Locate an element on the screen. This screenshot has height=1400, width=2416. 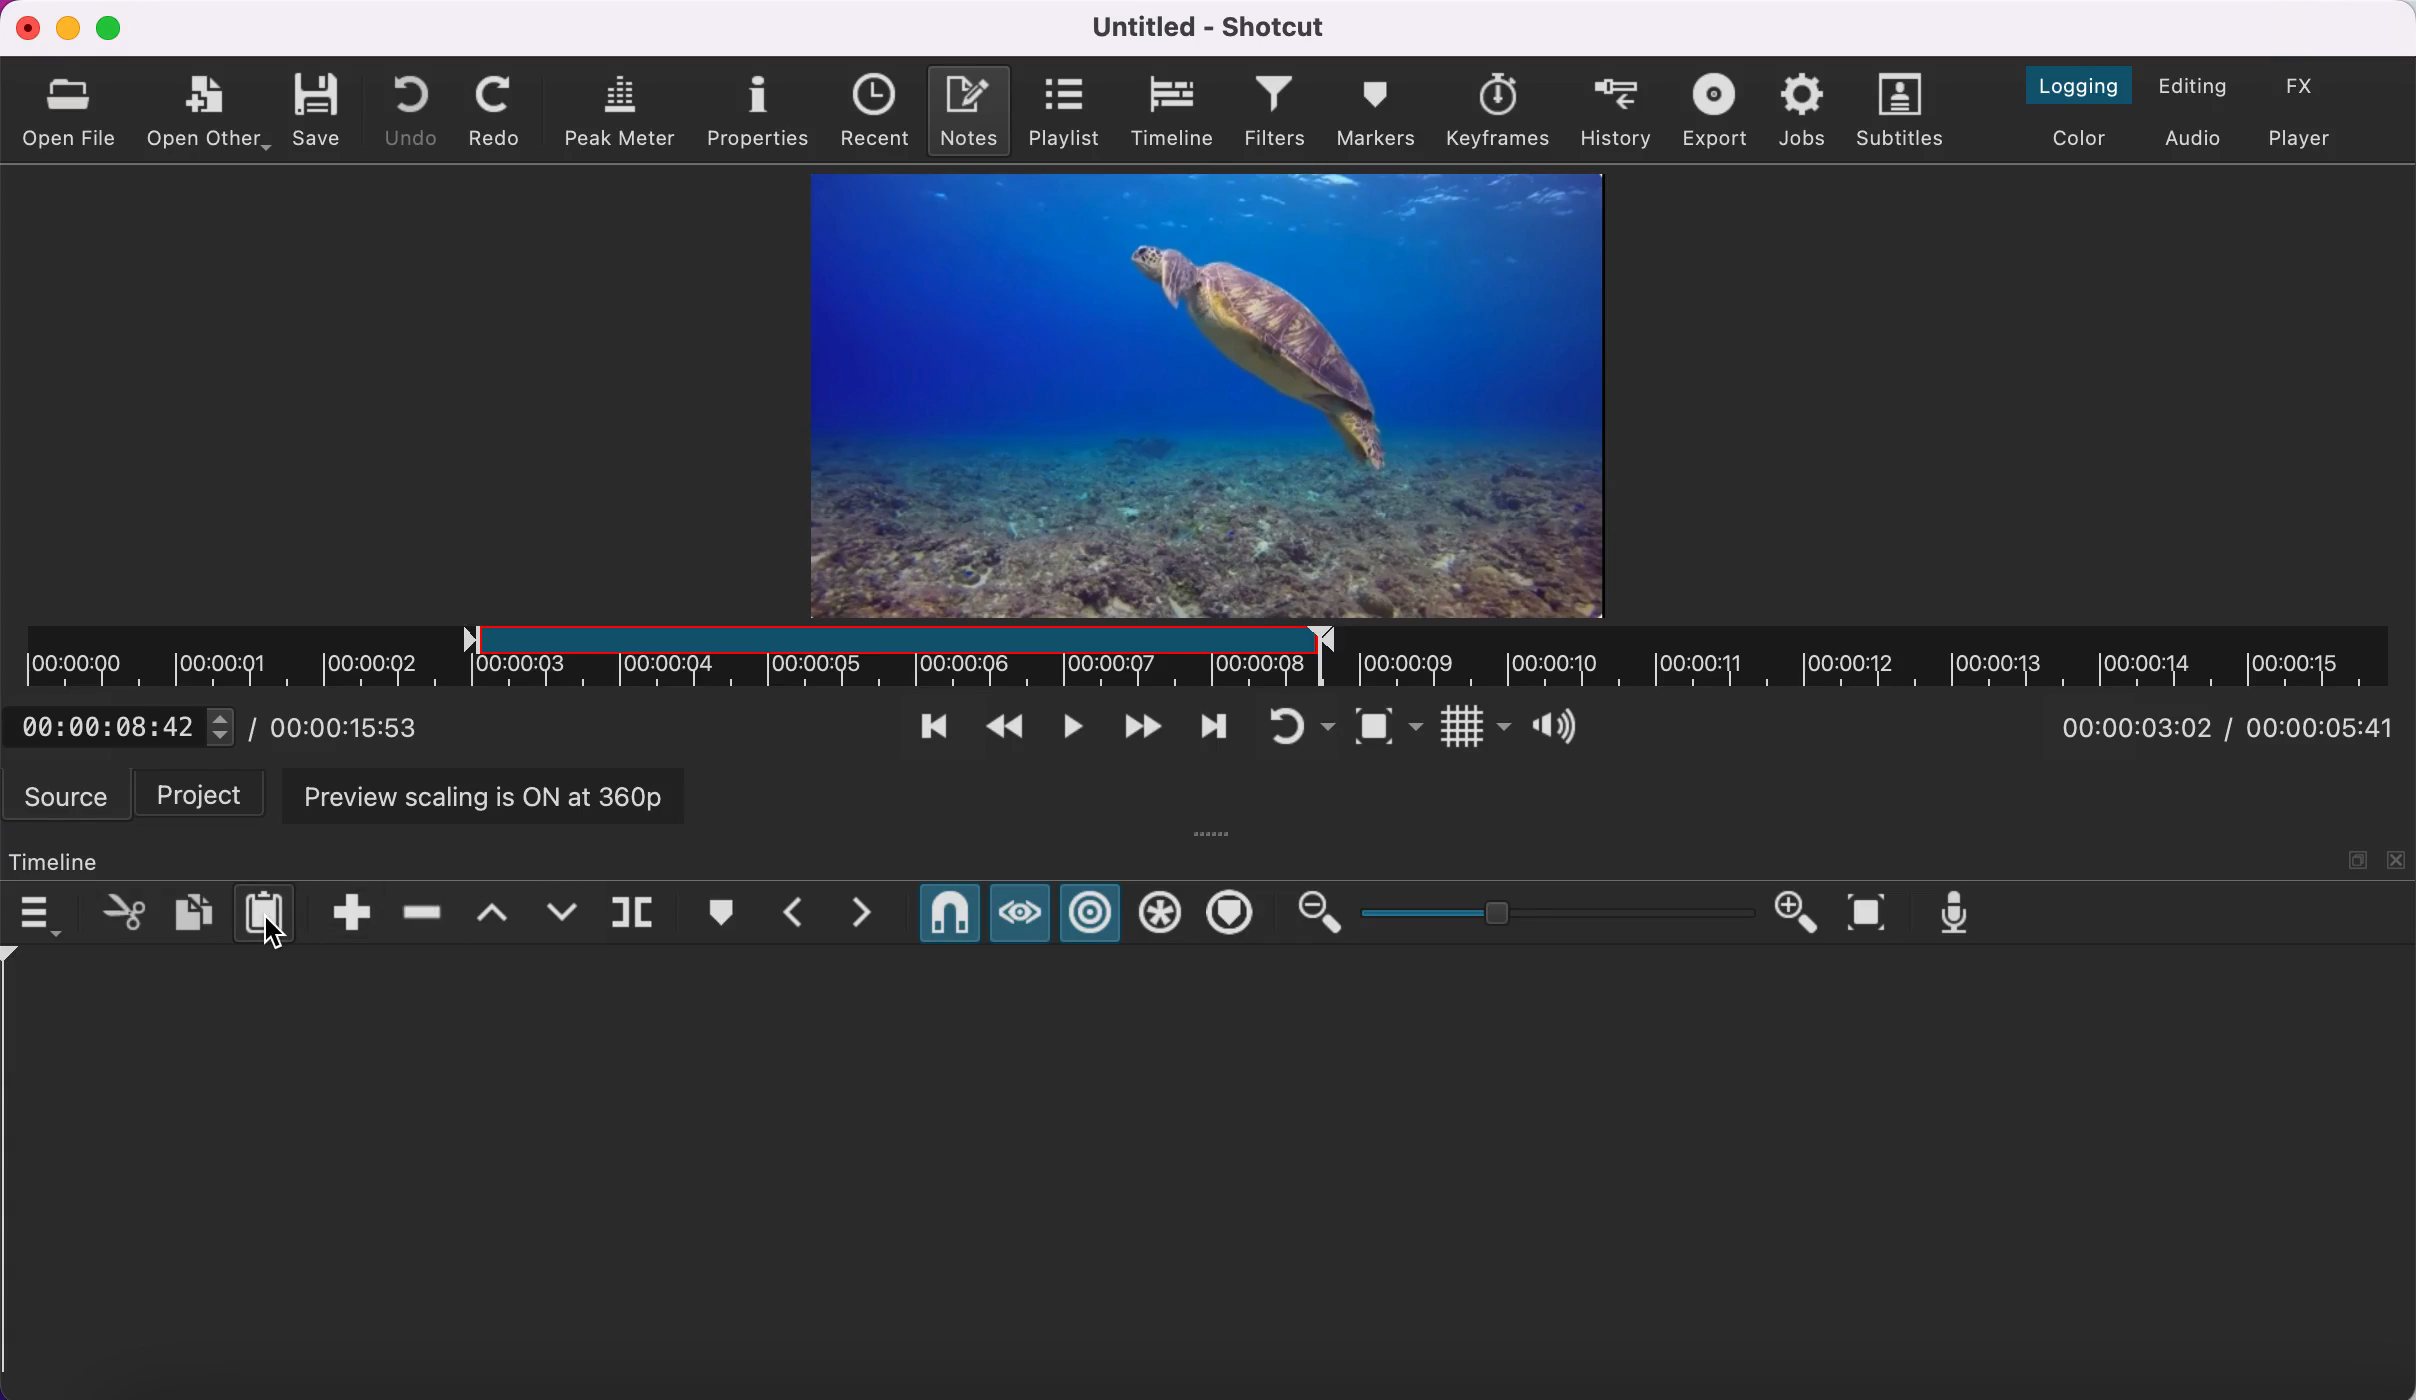
open file is located at coordinates (74, 107).